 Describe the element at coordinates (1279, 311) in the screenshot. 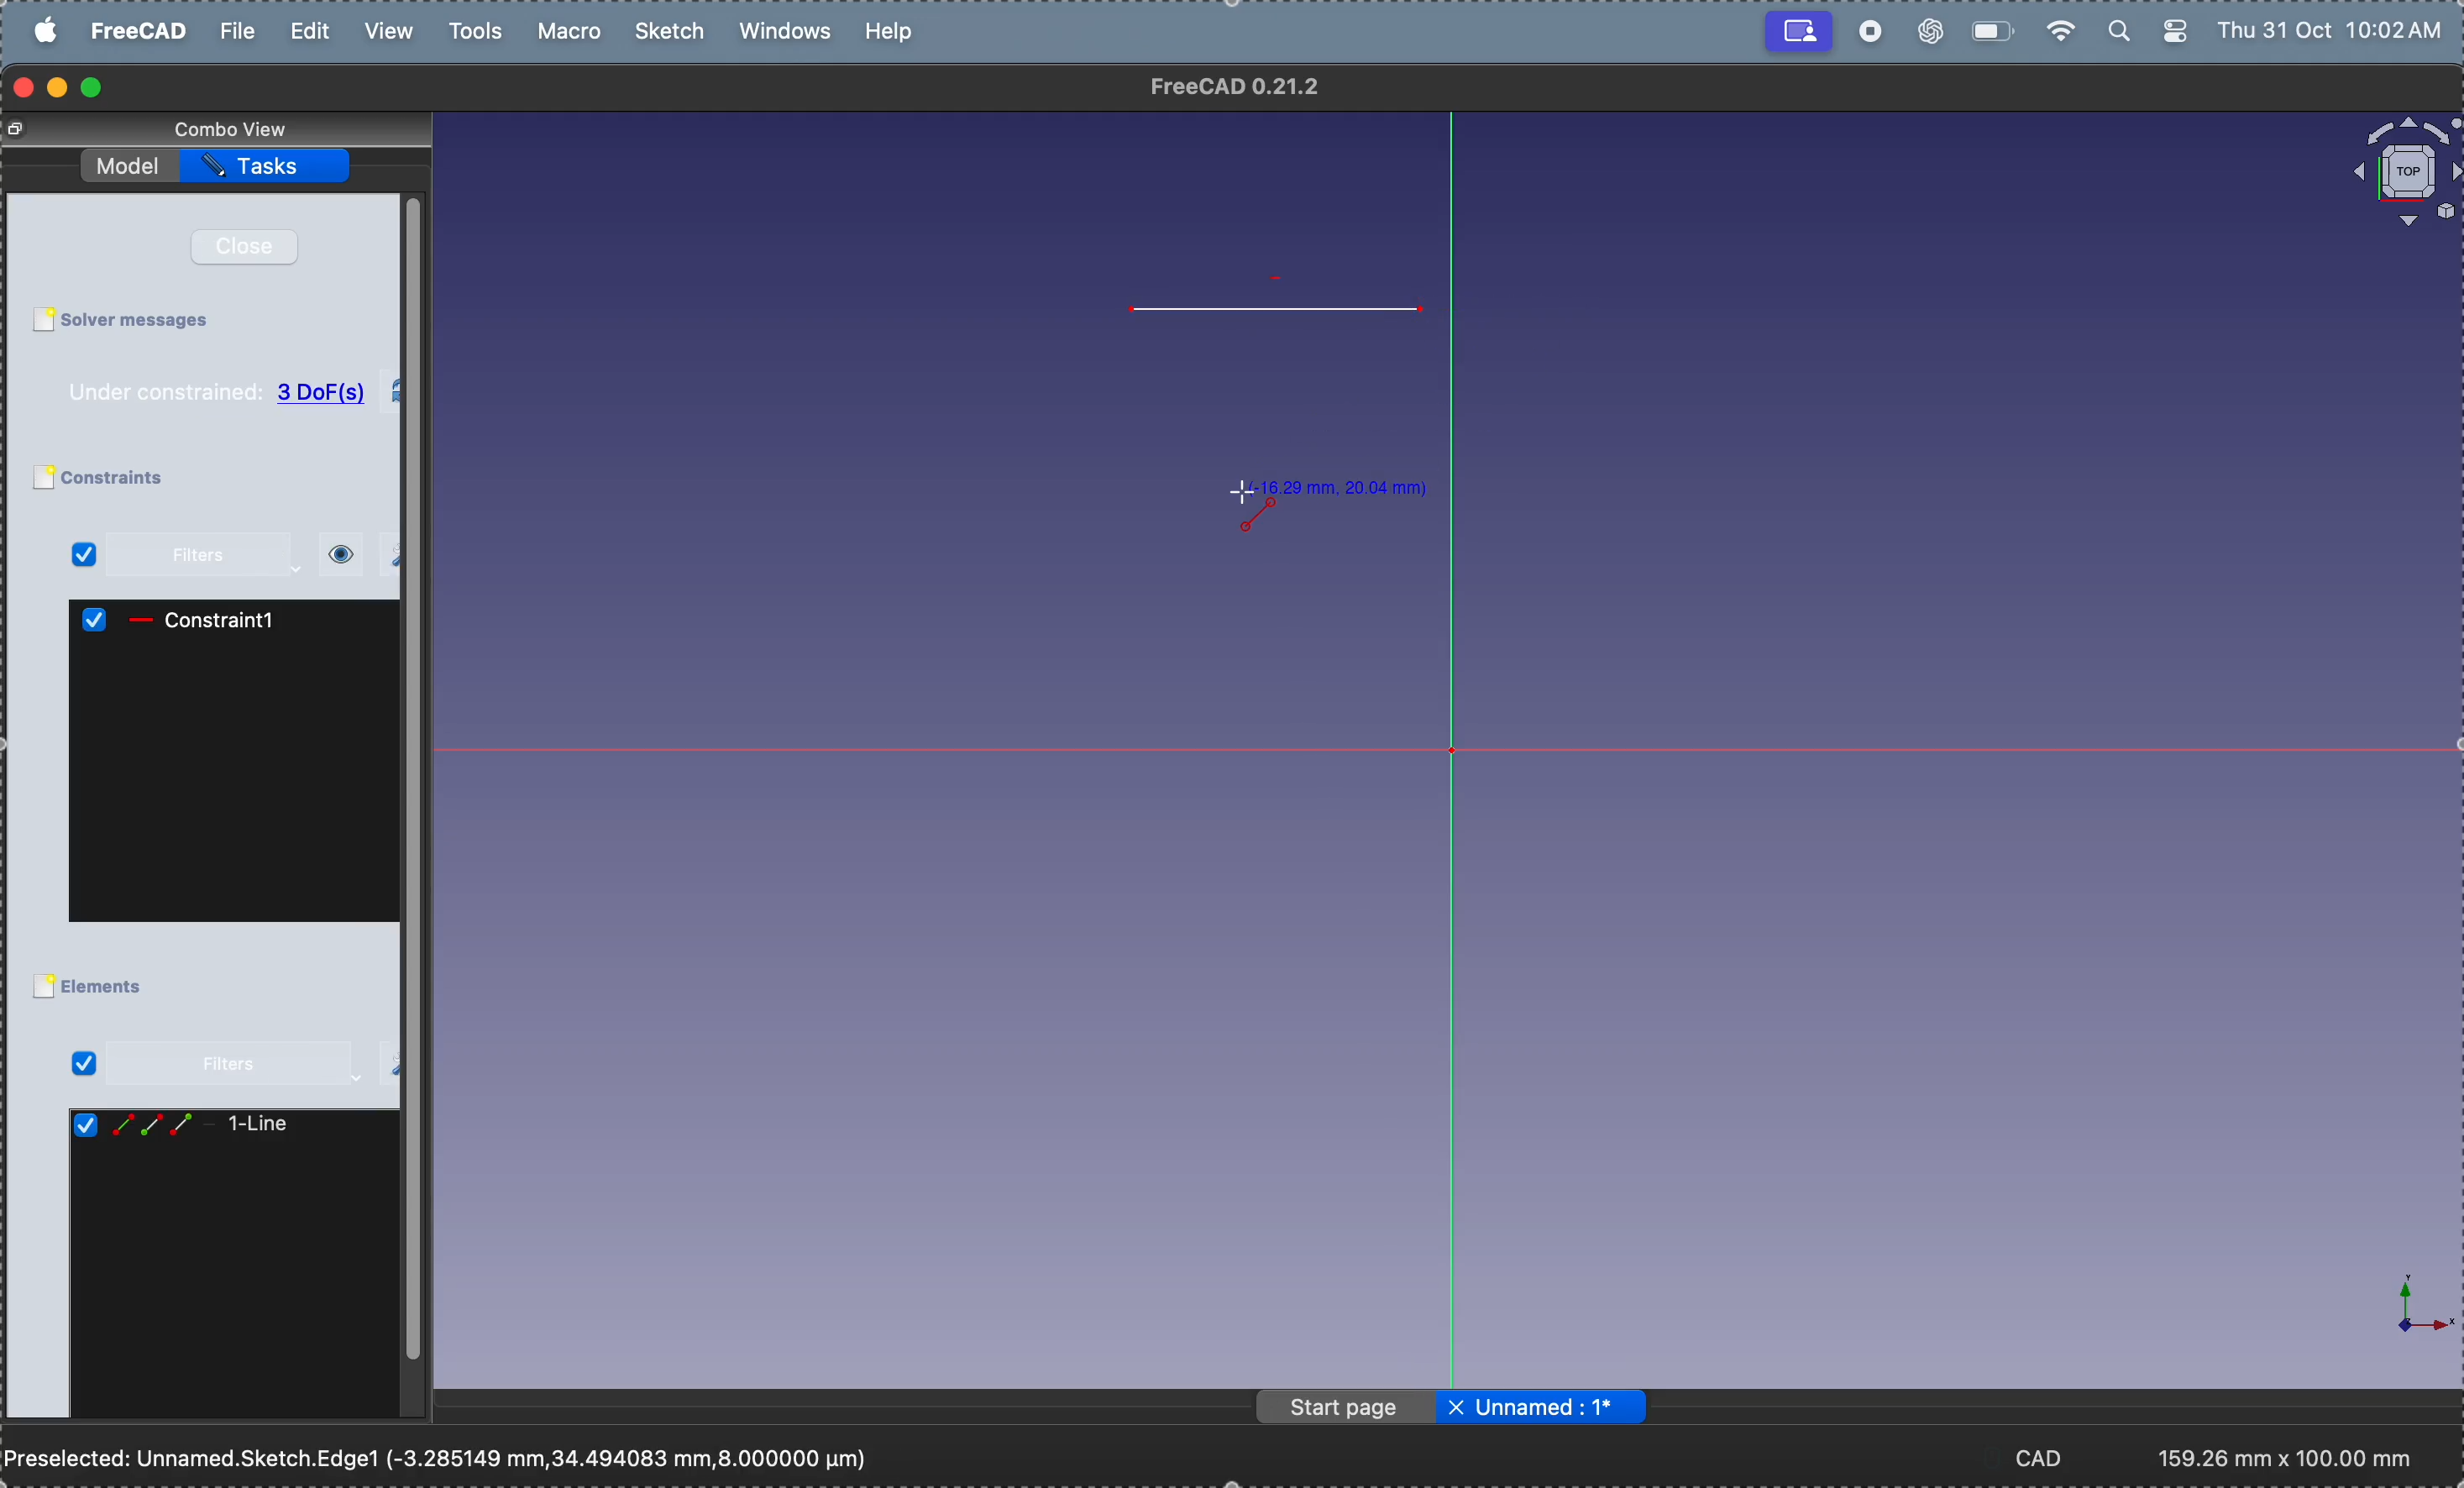

I see `line` at that location.